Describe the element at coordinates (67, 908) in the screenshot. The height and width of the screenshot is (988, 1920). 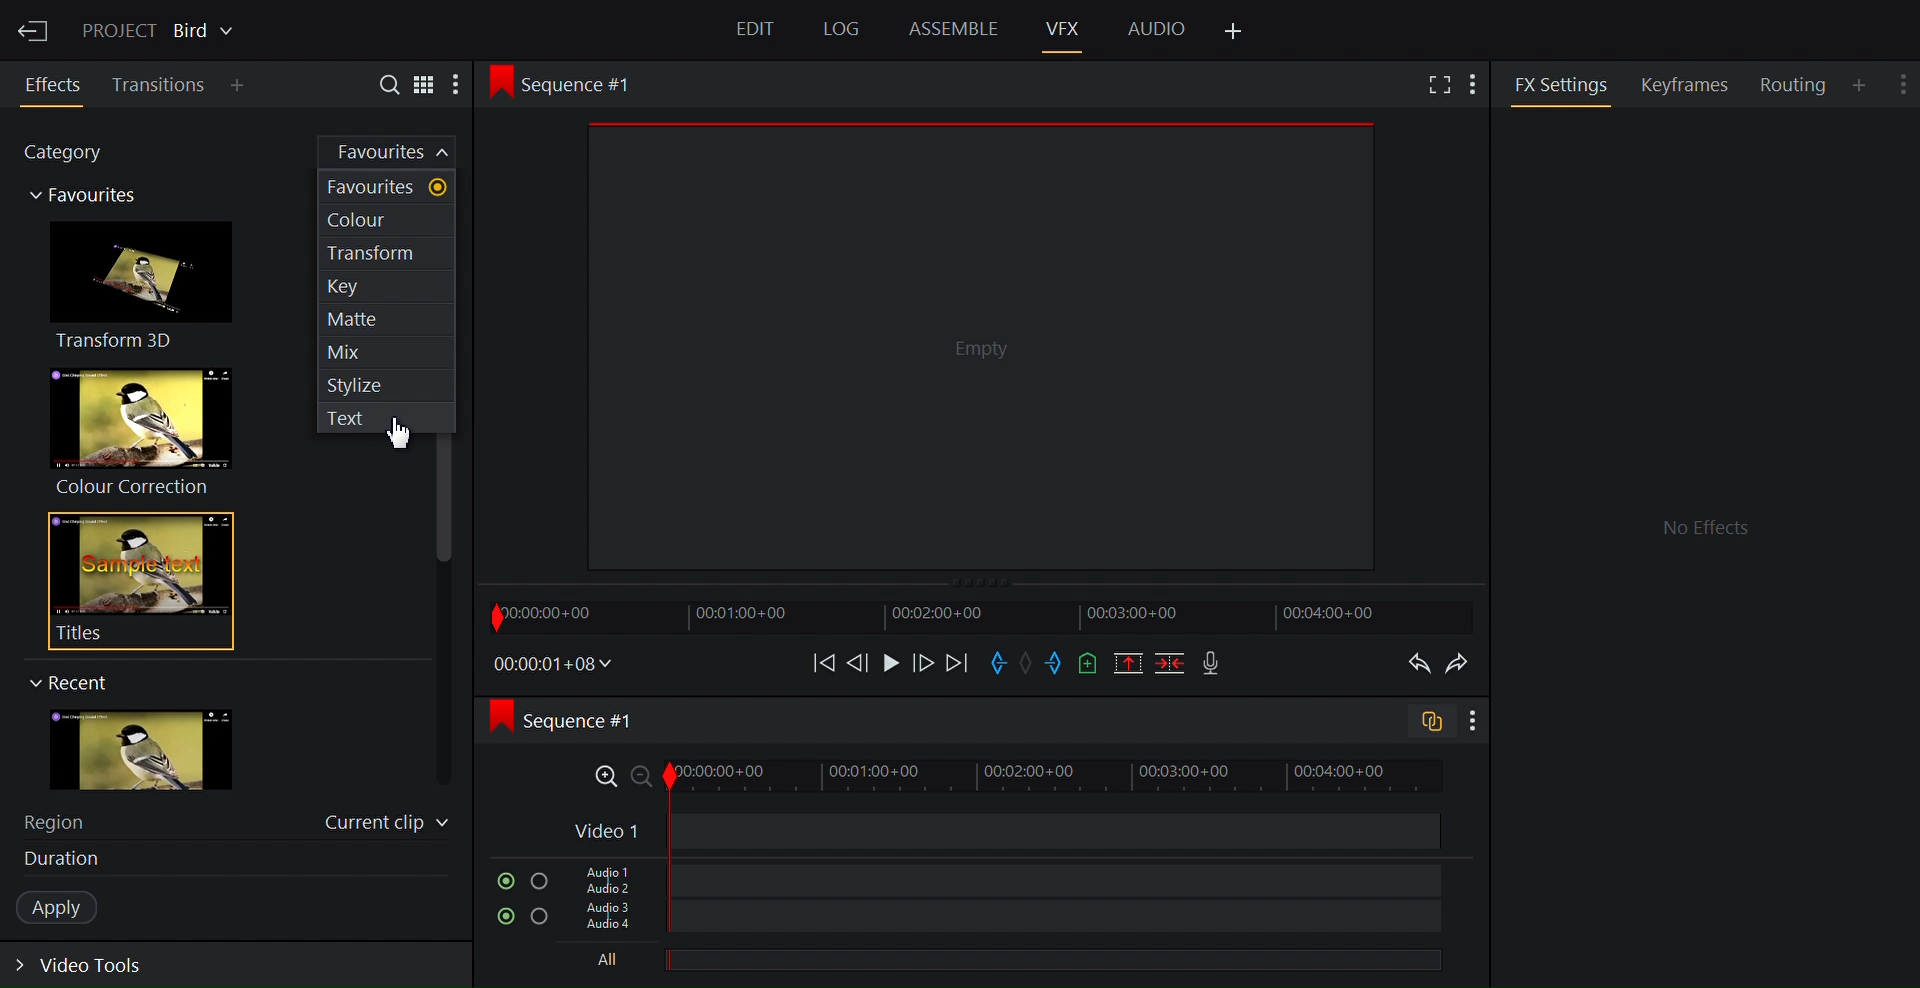
I see `Apply` at that location.